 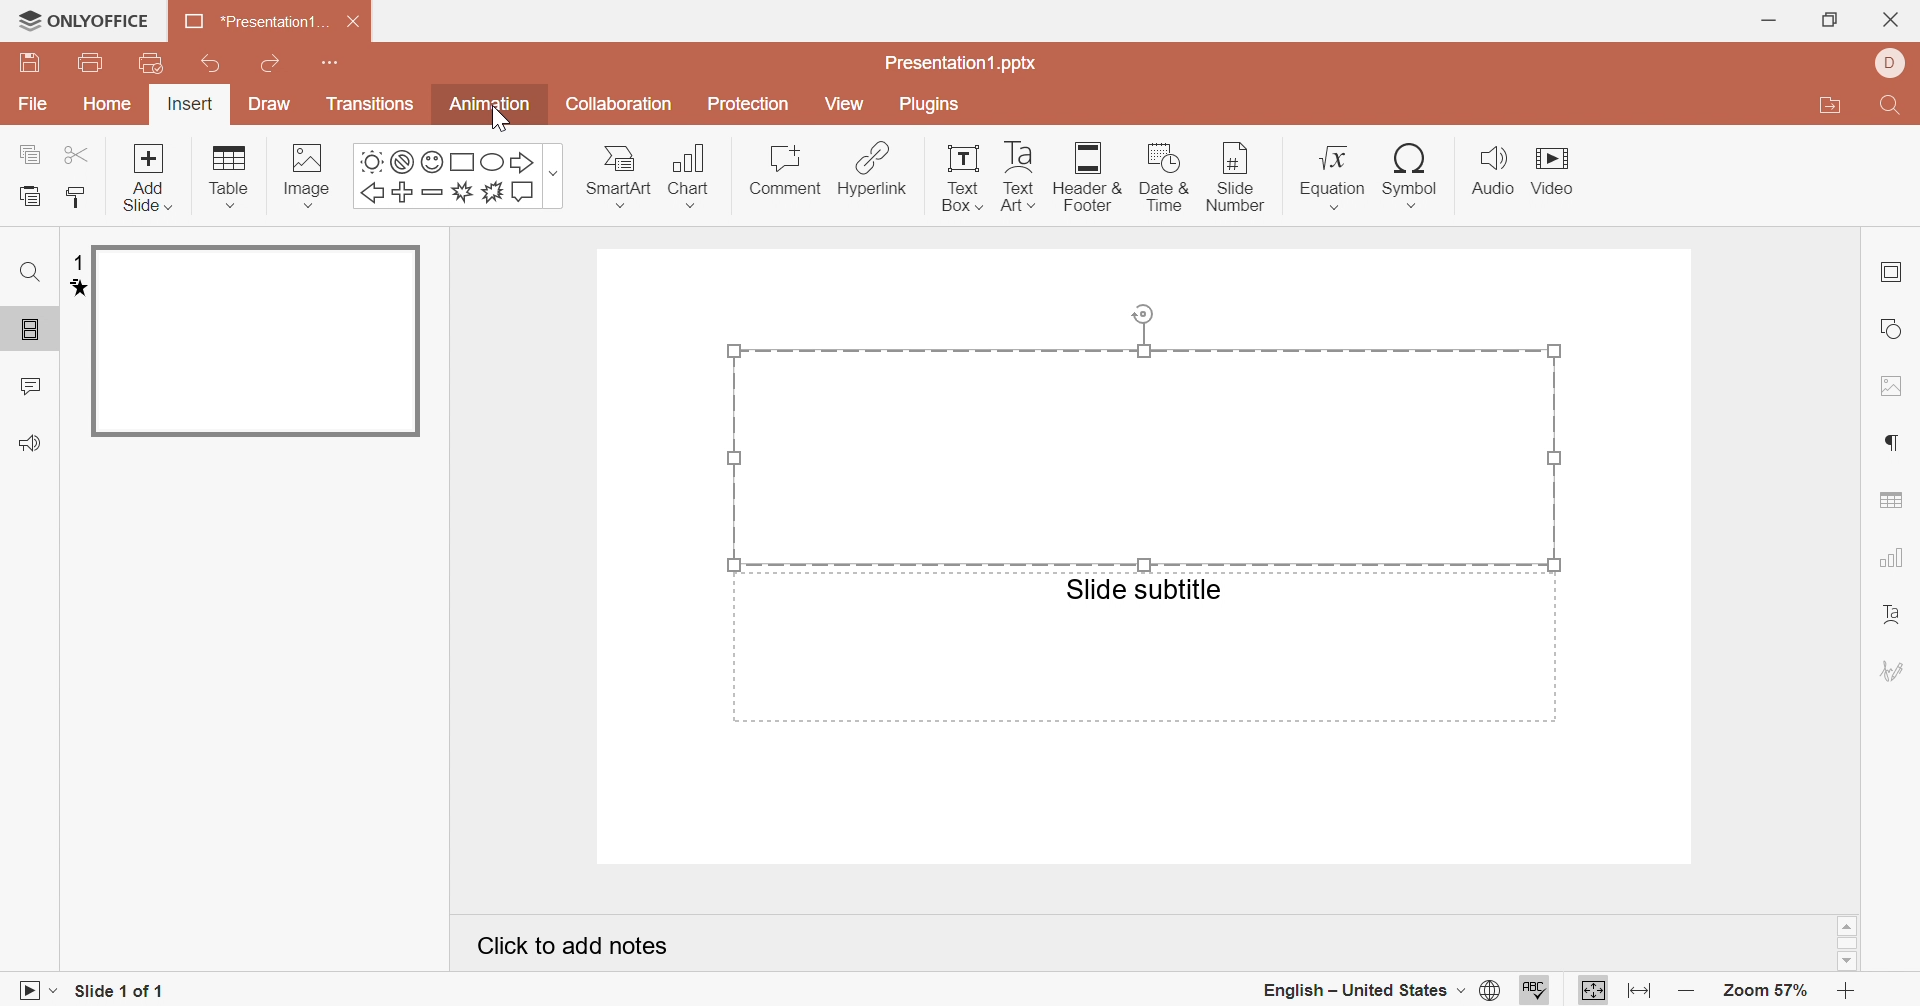 What do you see at coordinates (1165, 176) in the screenshot?
I see `date & time` at bounding box center [1165, 176].